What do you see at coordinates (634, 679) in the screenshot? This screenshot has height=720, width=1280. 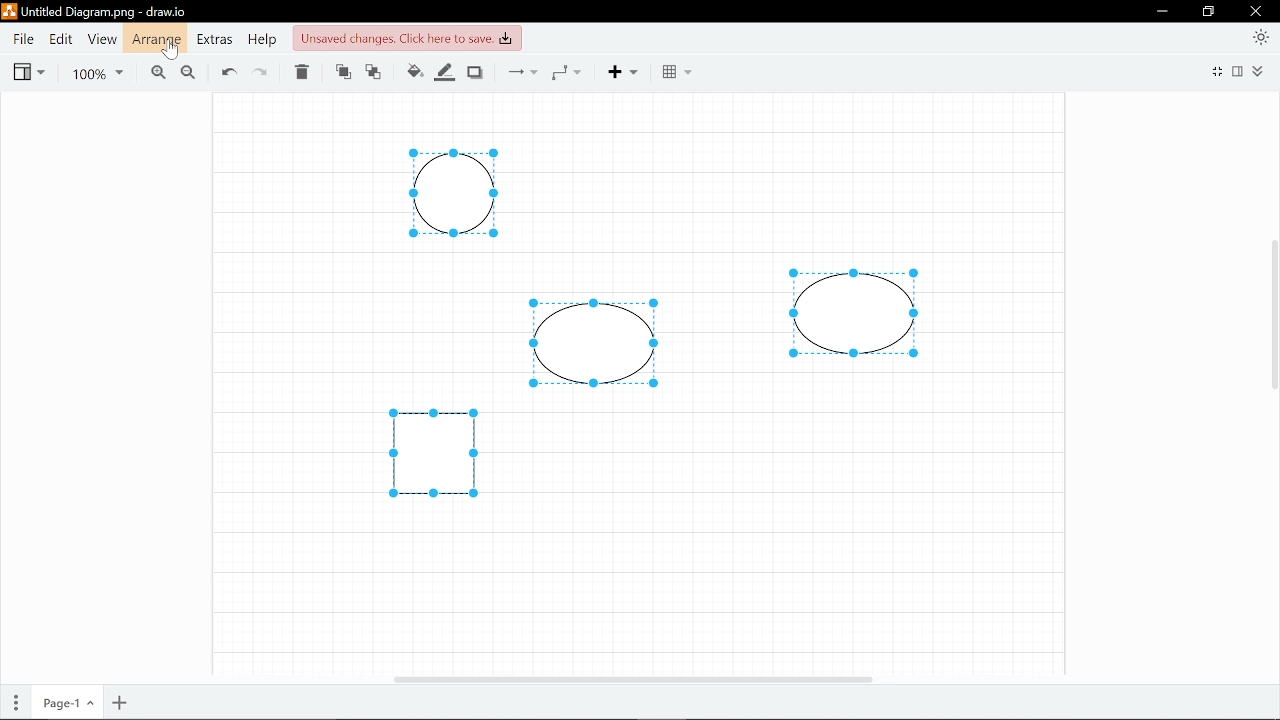 I see `Horizontal scrollbar` at bounding box center [634, 679].